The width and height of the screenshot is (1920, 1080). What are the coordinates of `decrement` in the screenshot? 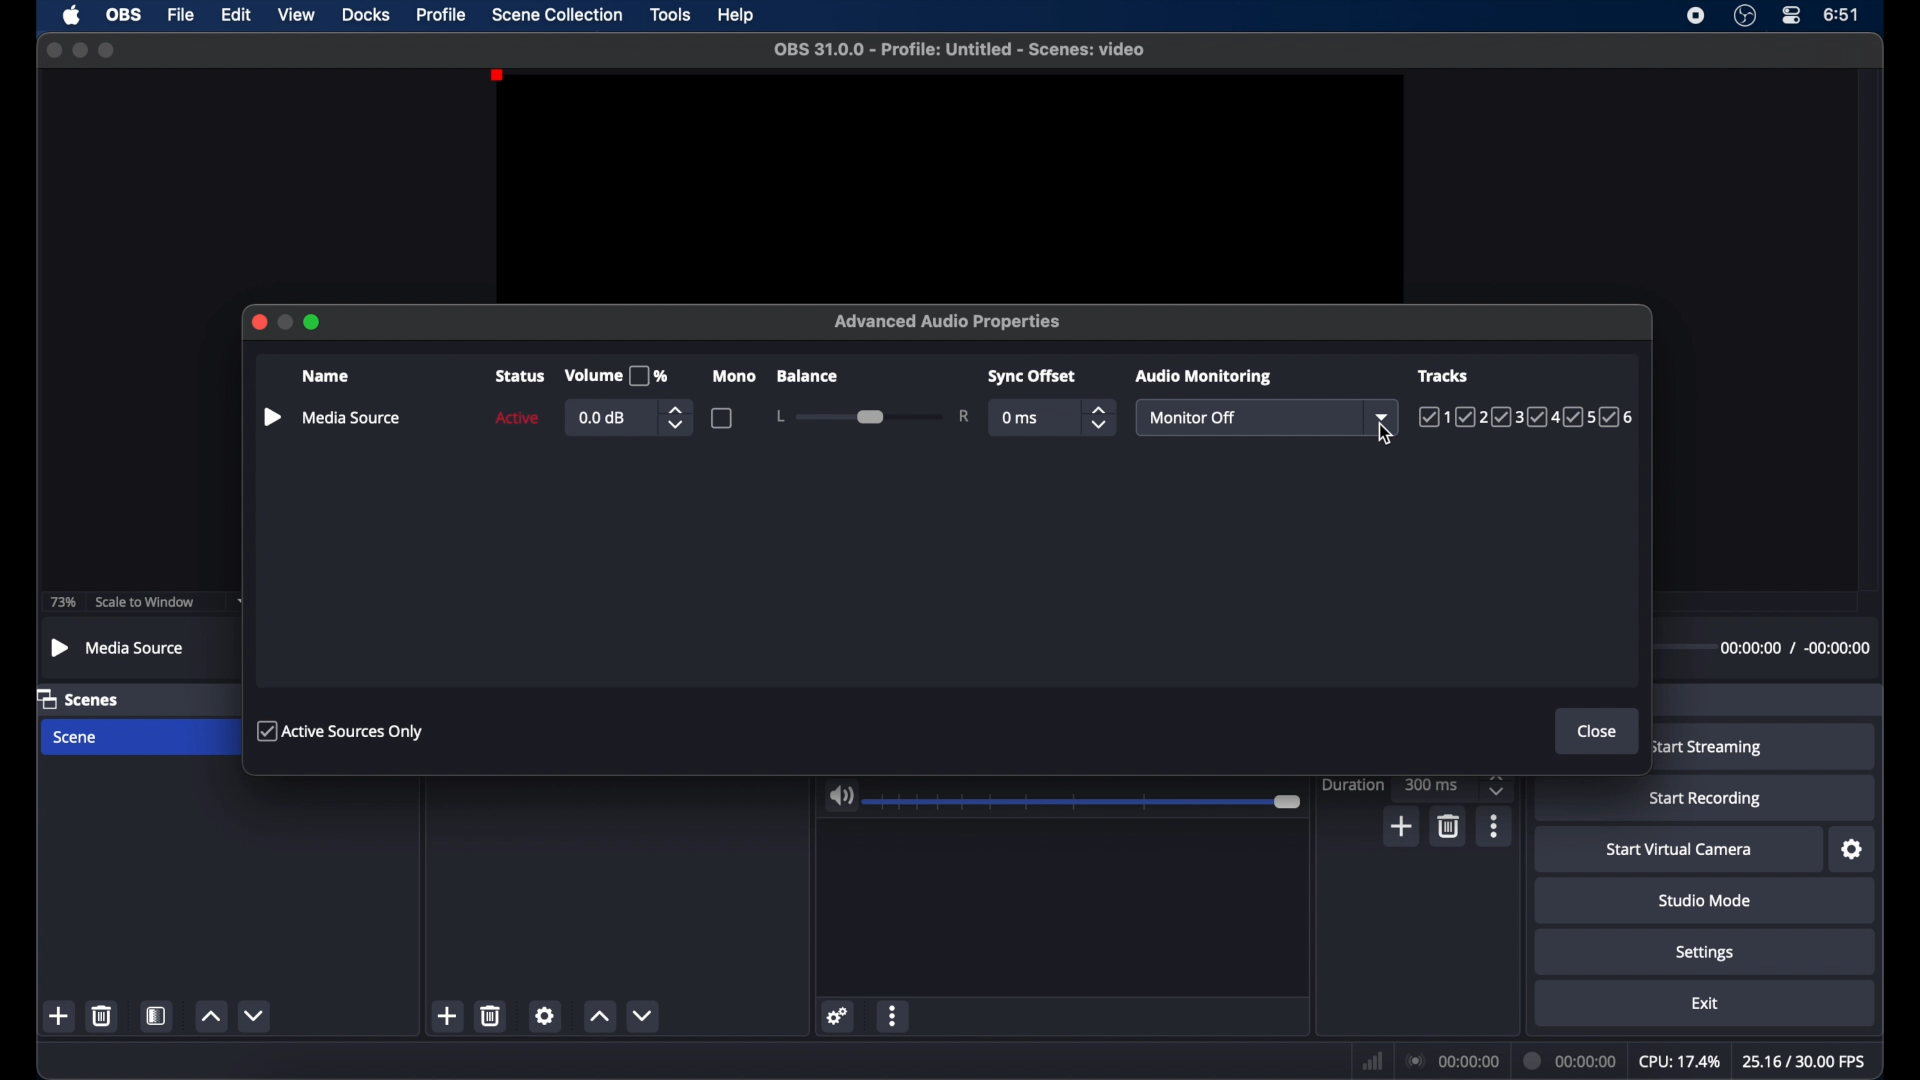 It's located at (257, 1016).